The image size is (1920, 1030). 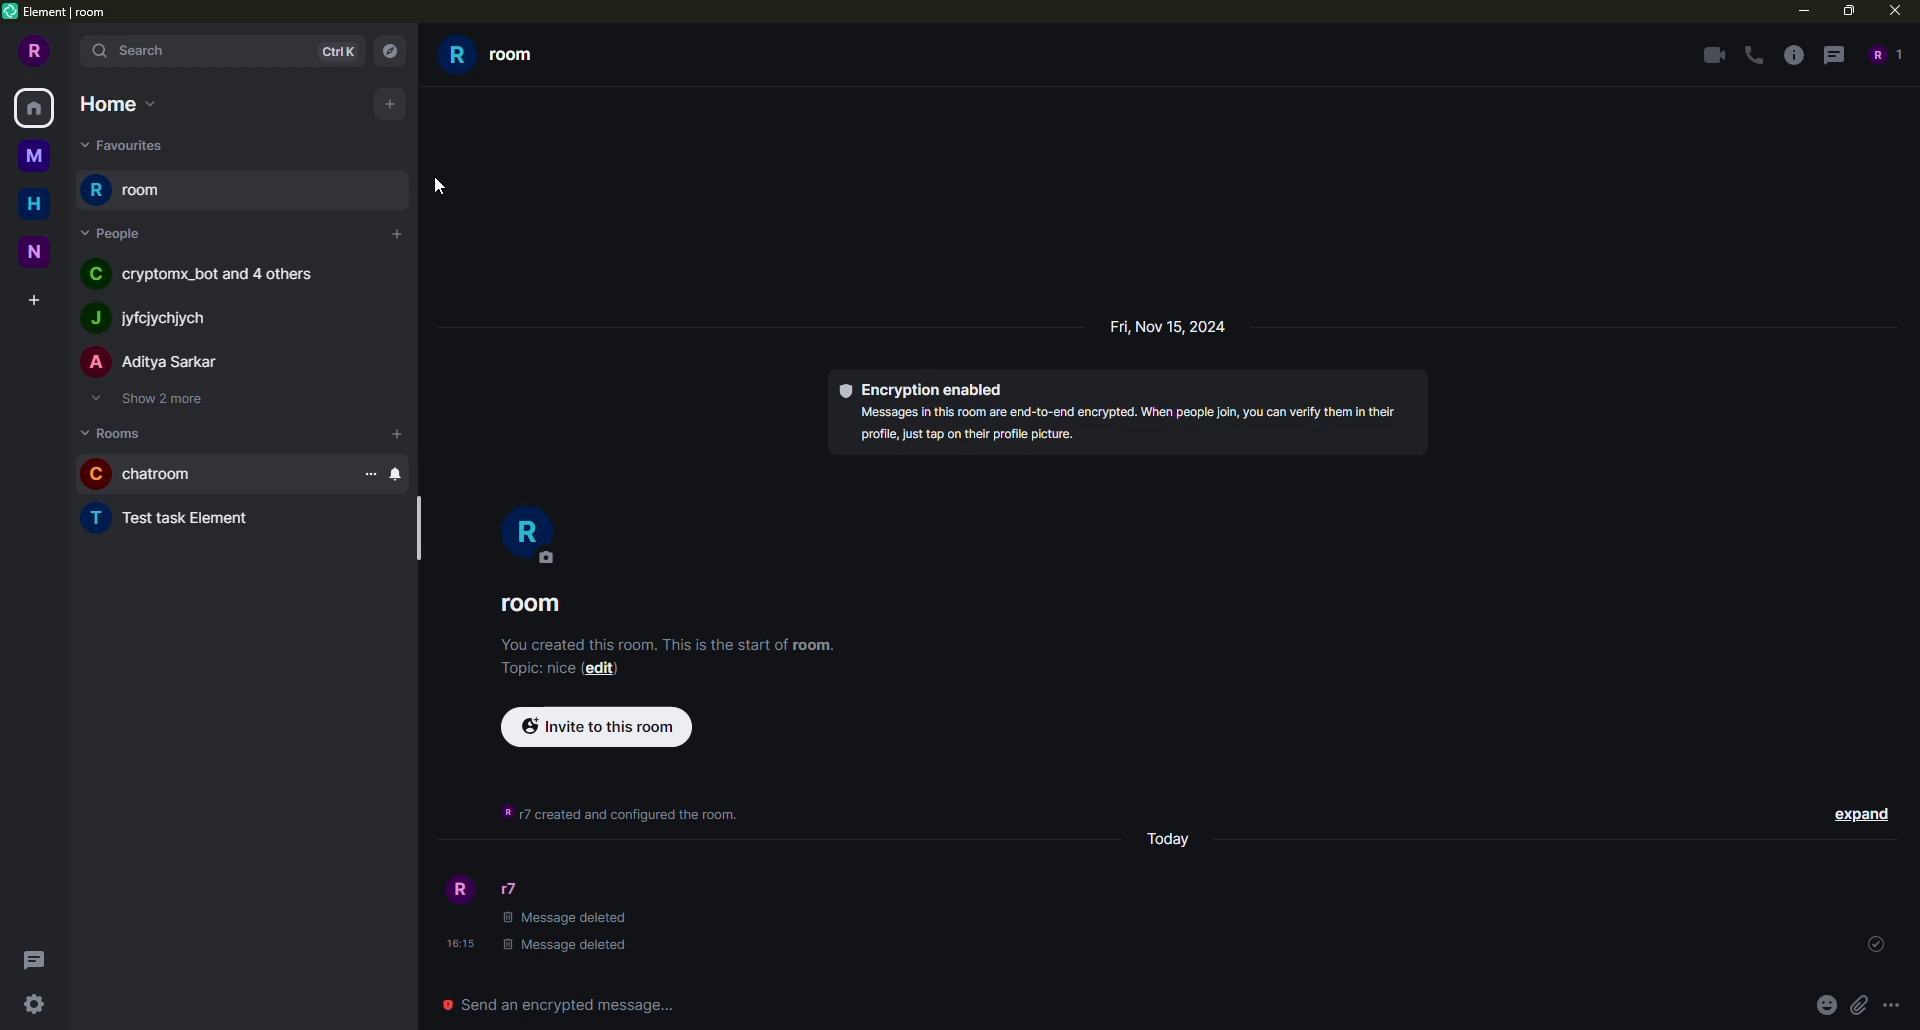 What do you see at coordinates (566, 1002) in the screenshot?
I see `send encrypted message` at bounding box center [566, 1002].